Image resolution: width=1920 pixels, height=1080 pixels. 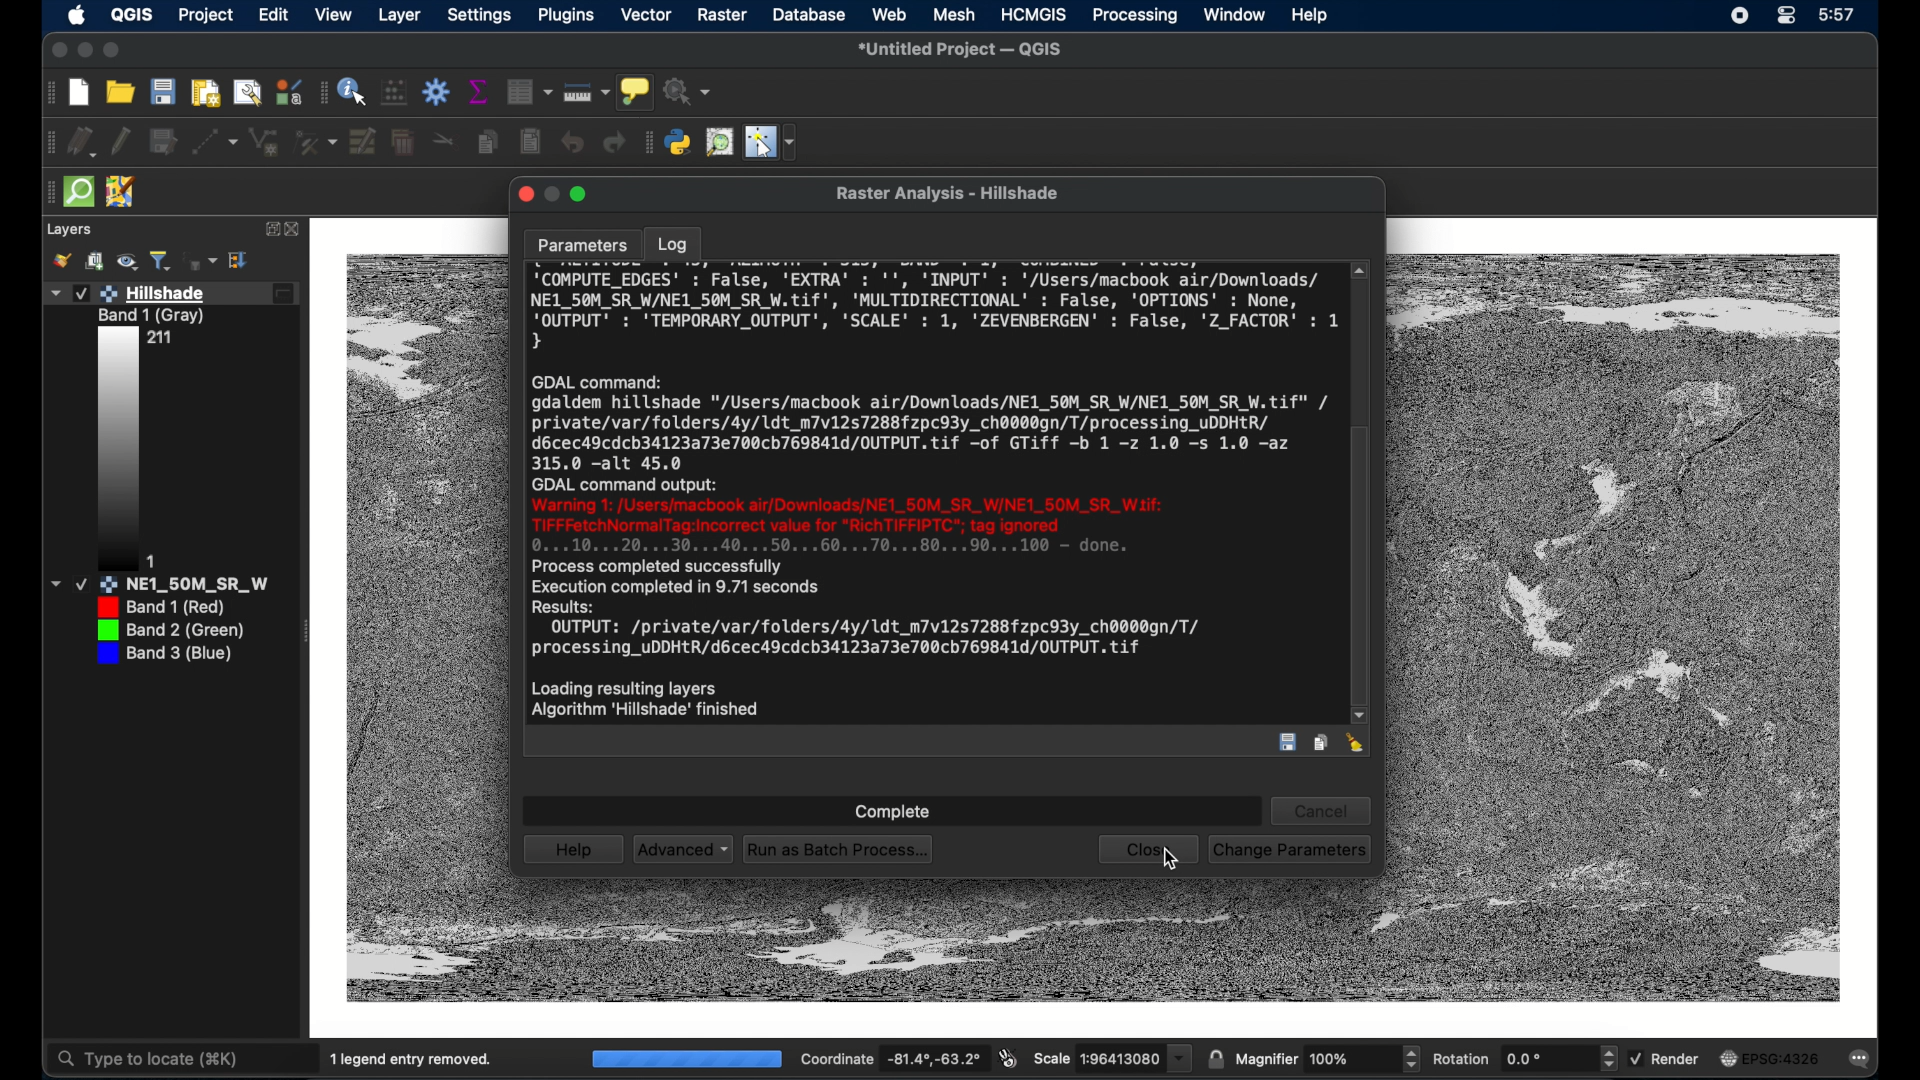 I want to click on drag handle, so click(x=320, y=92).